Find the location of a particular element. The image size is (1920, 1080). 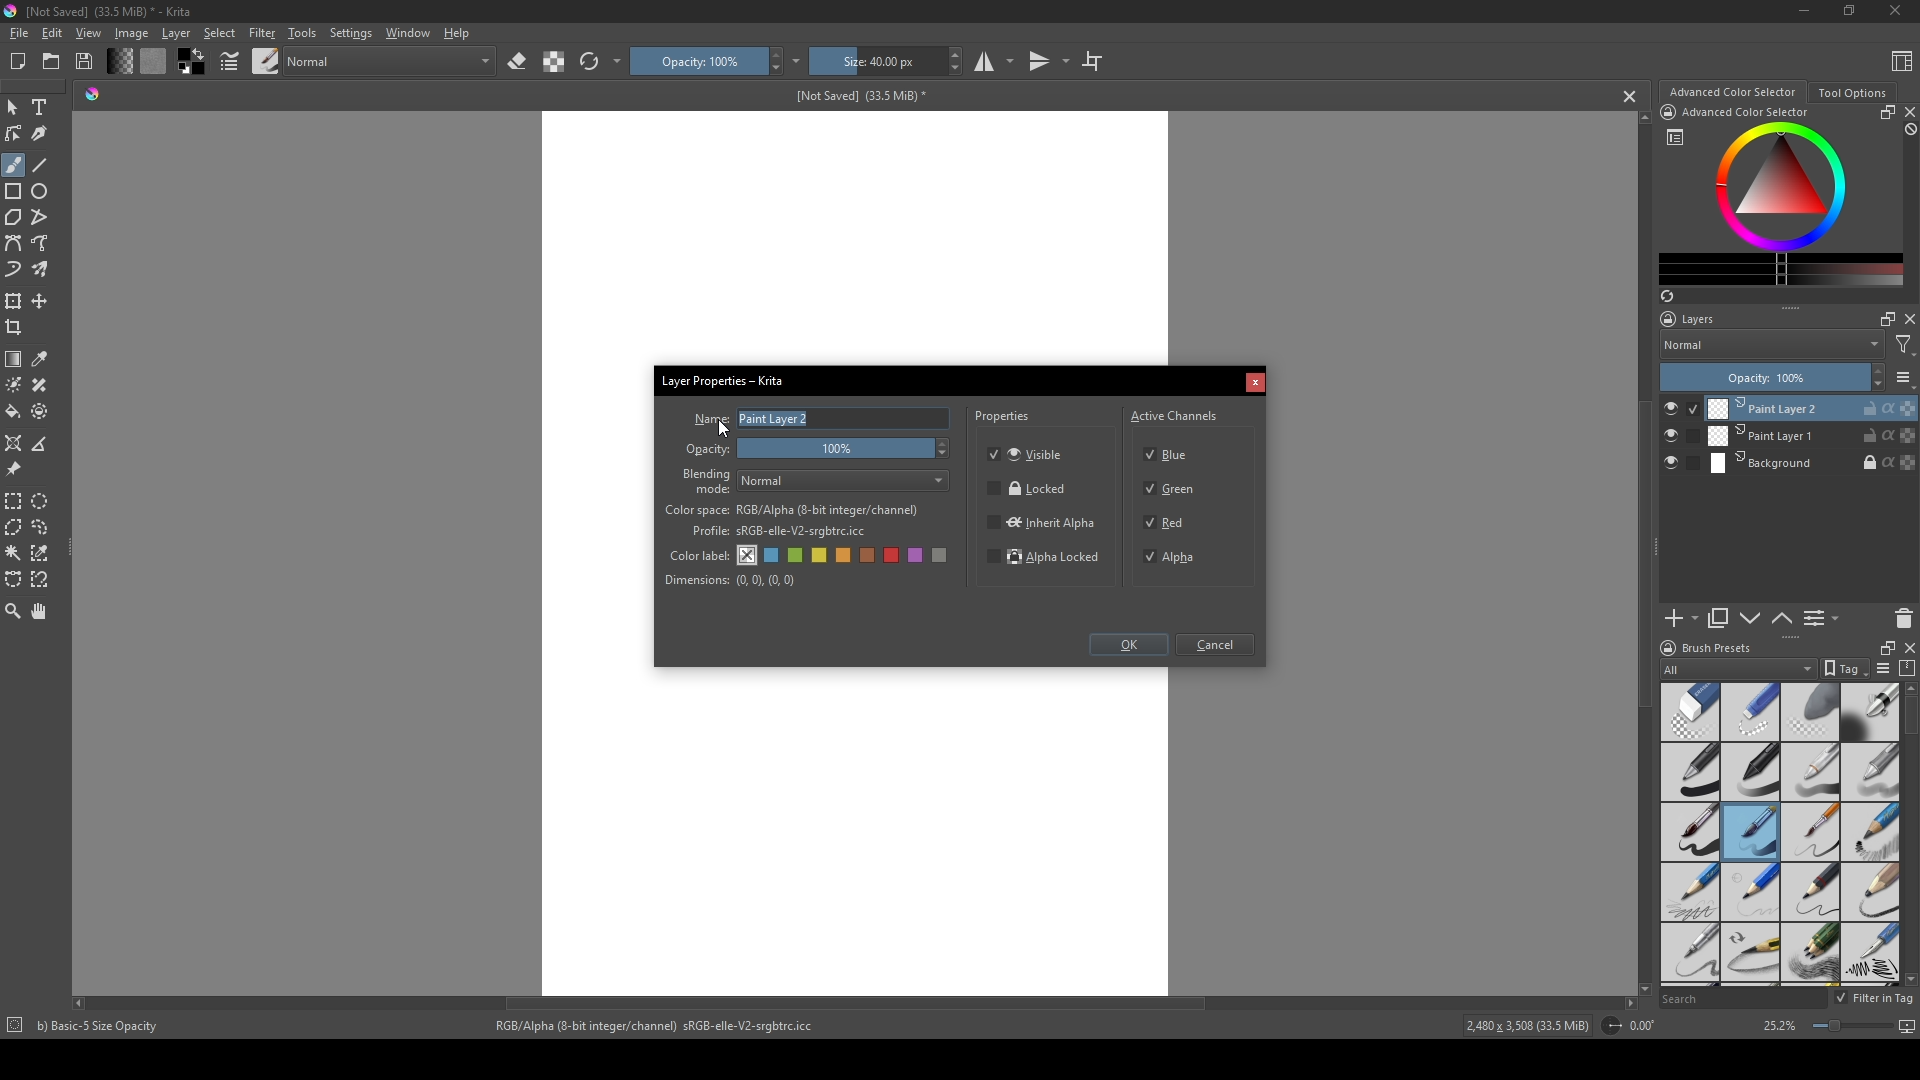

assistant is located at coordinates (14, 442).